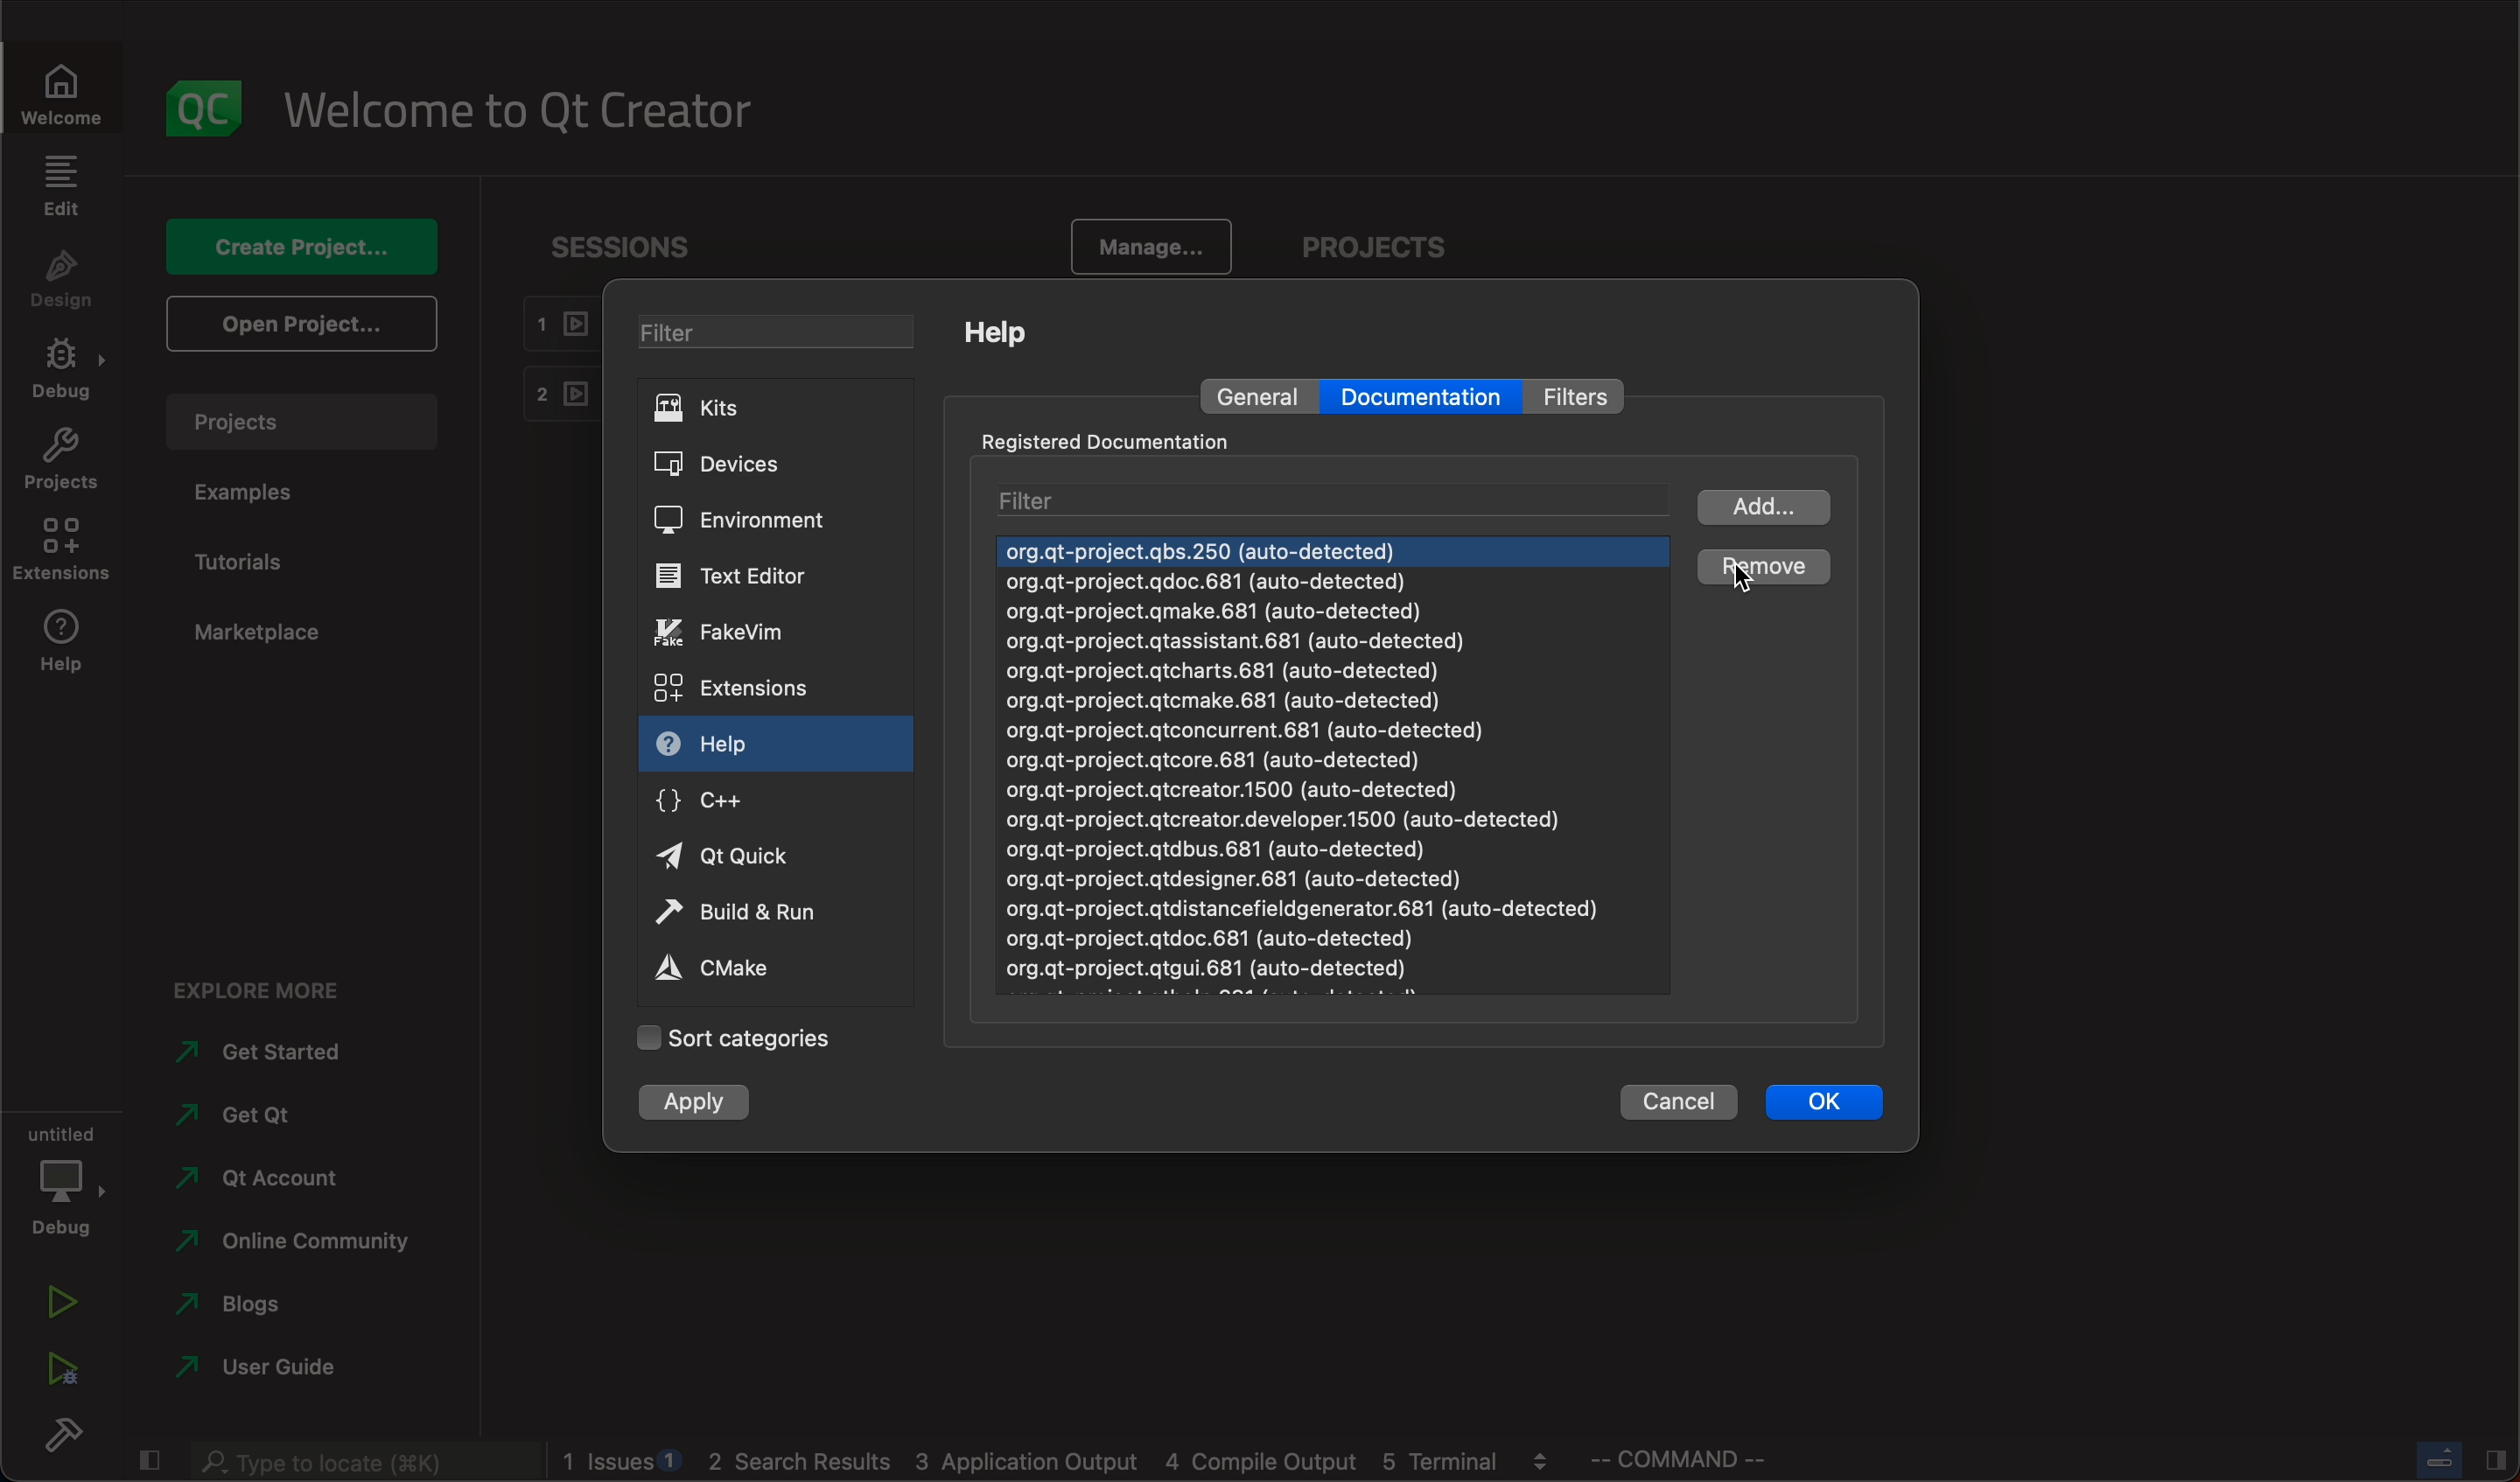 The height and width of the screenshot is (1482, 2520). What do you see at coordinates (68, 640) in the screenshot?
I see `help` at bounding box center [68, 640].